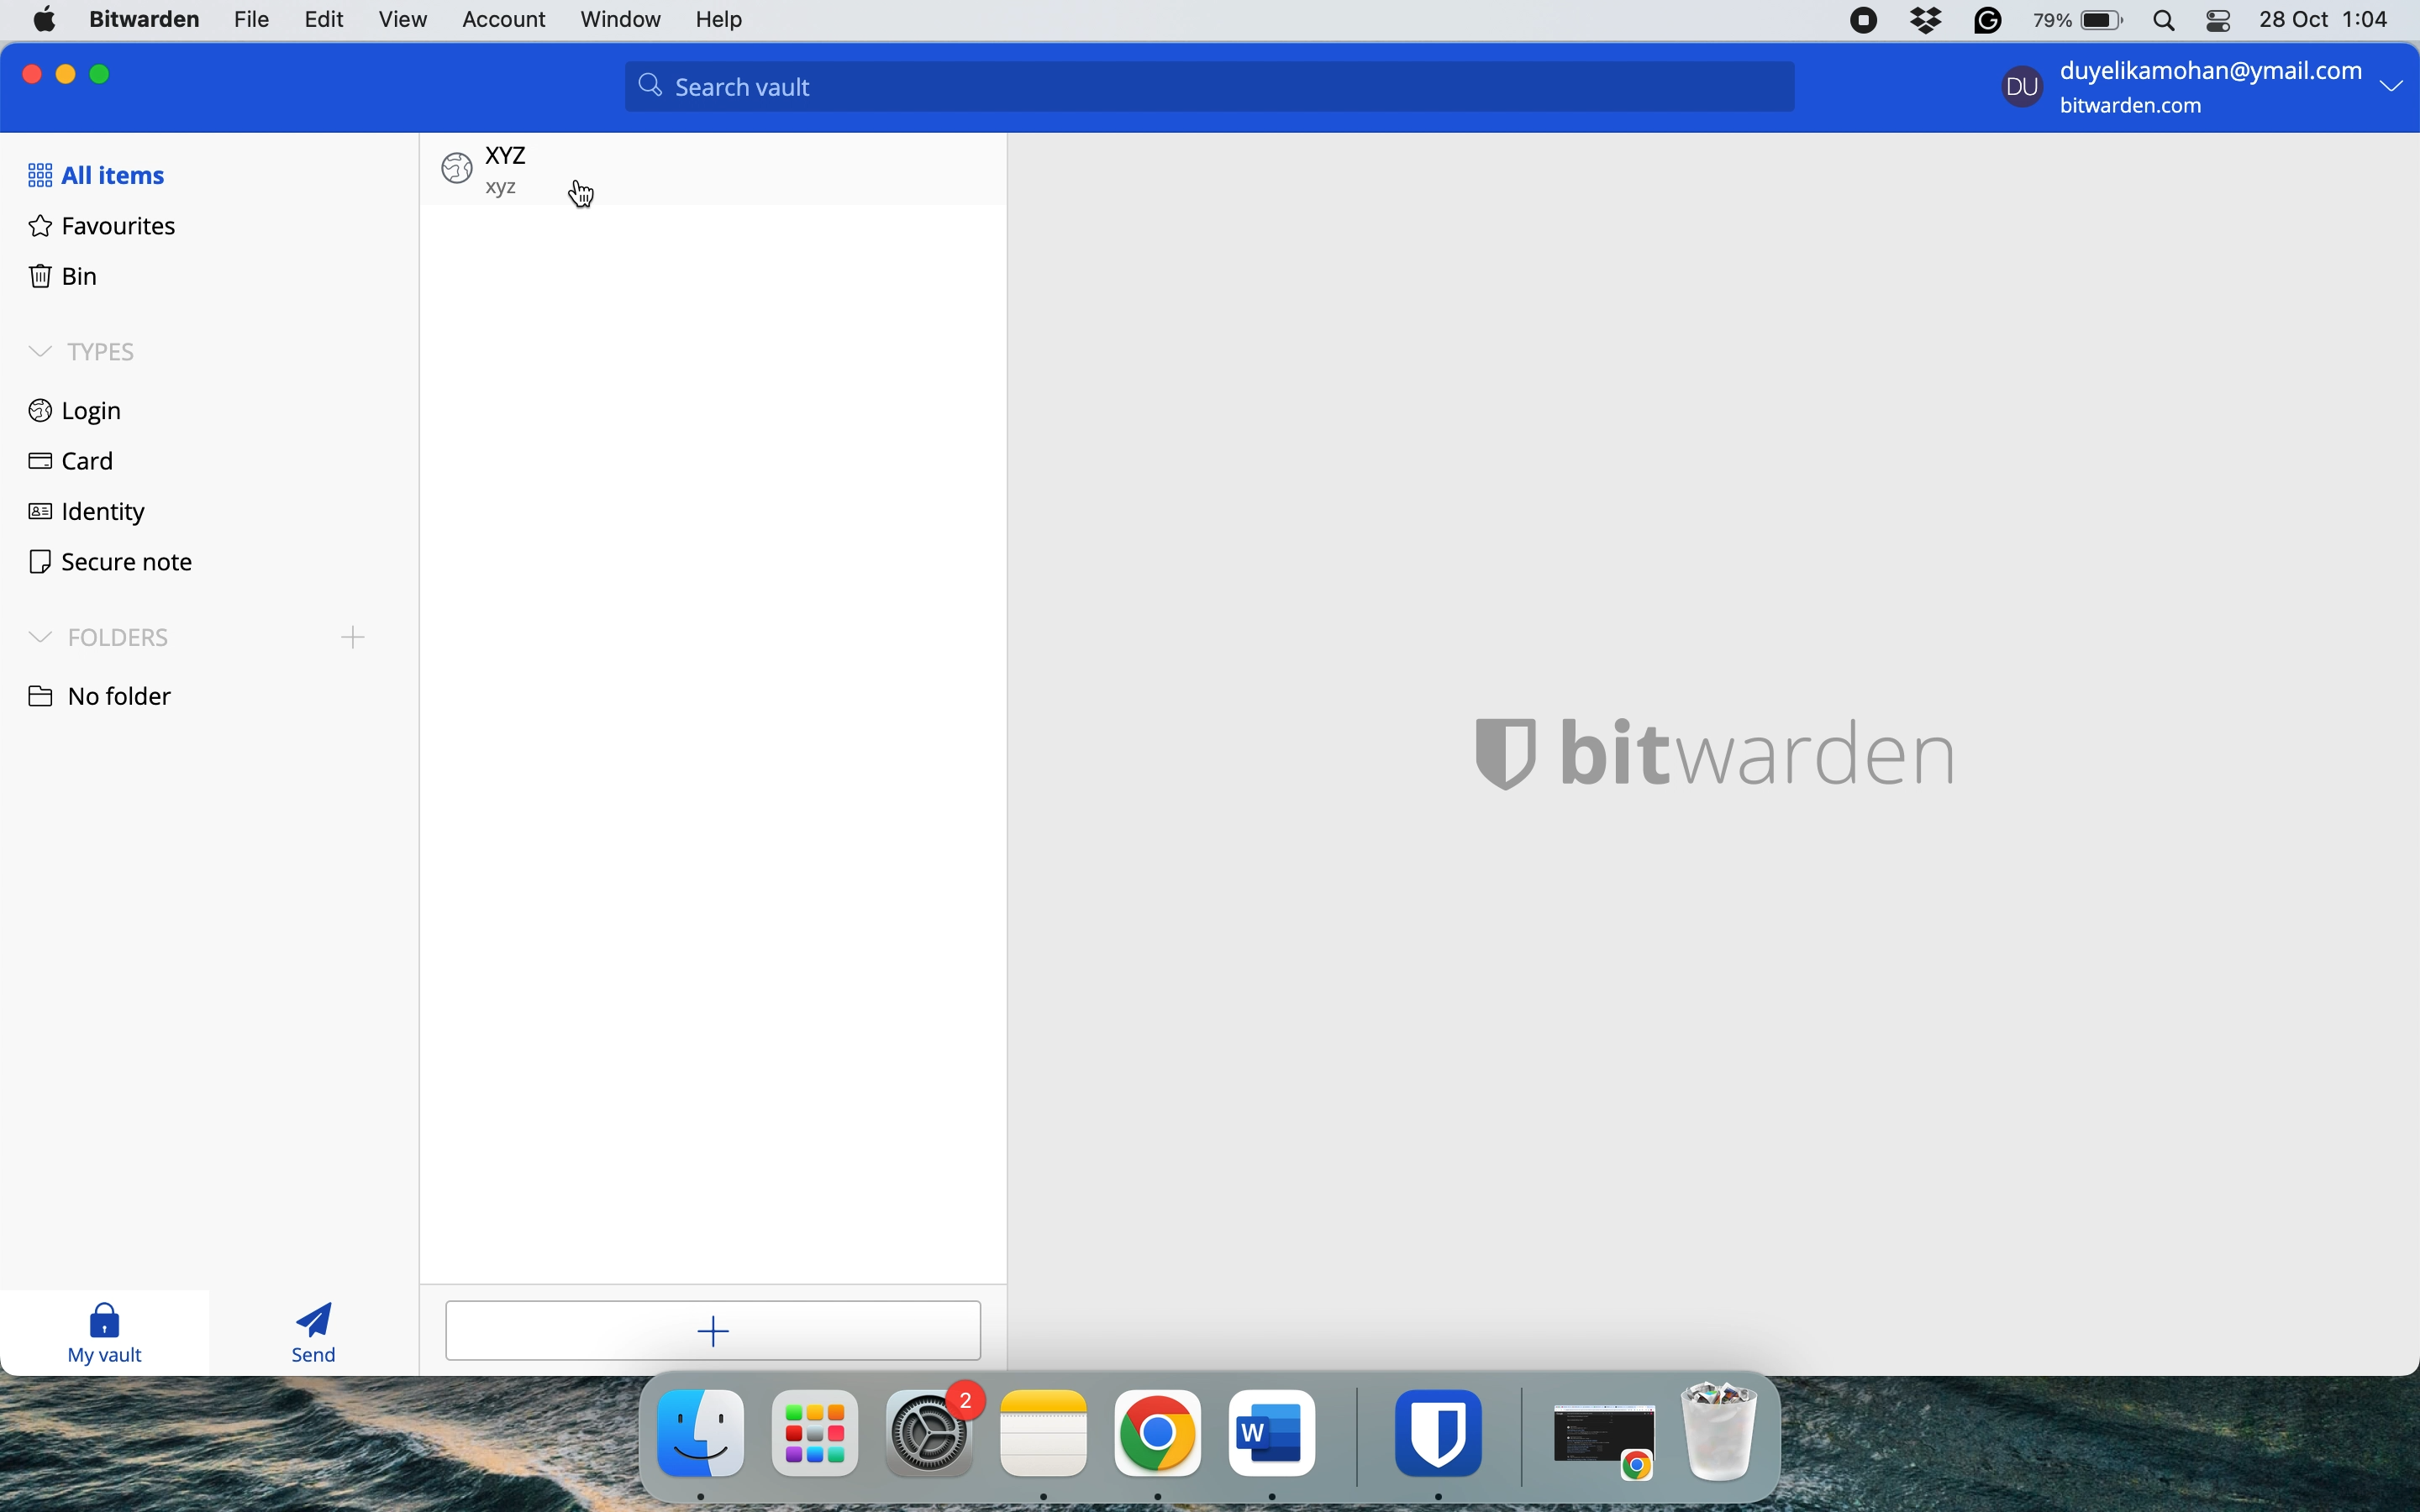  I want to click on login, so click(78, 407).